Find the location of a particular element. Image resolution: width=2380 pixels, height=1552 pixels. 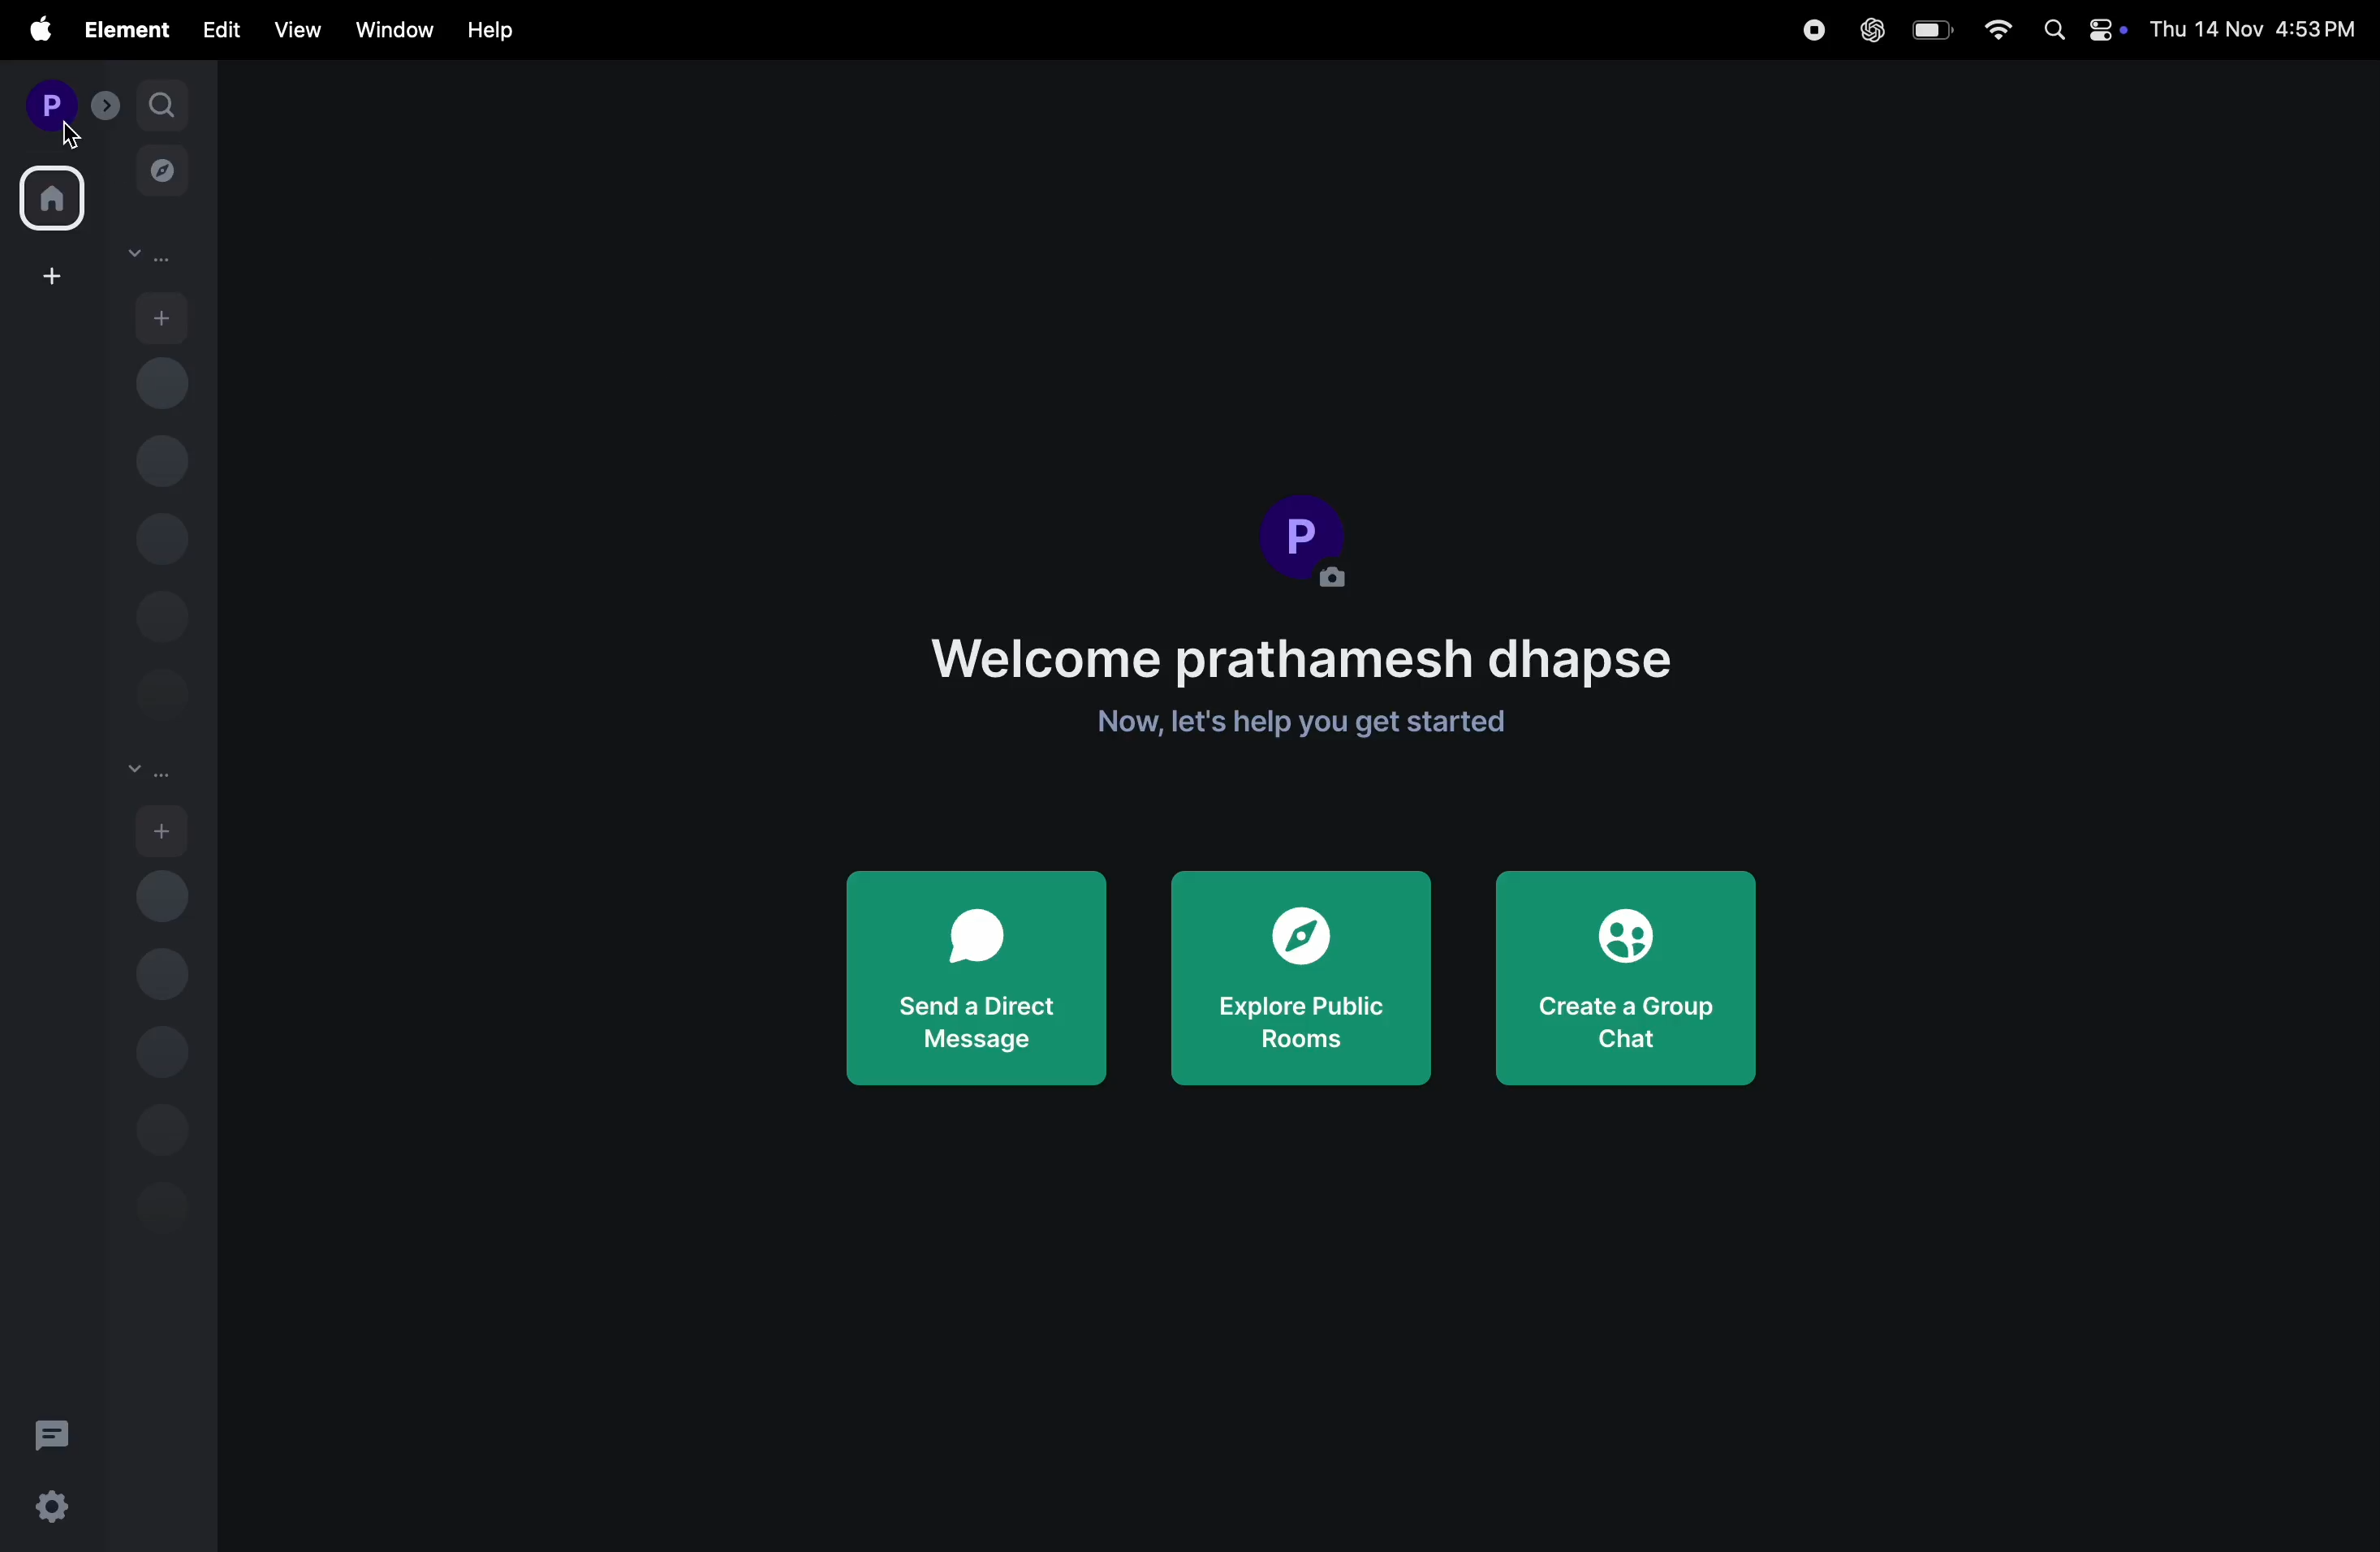

wifi is located at coordinates (1995, 28).